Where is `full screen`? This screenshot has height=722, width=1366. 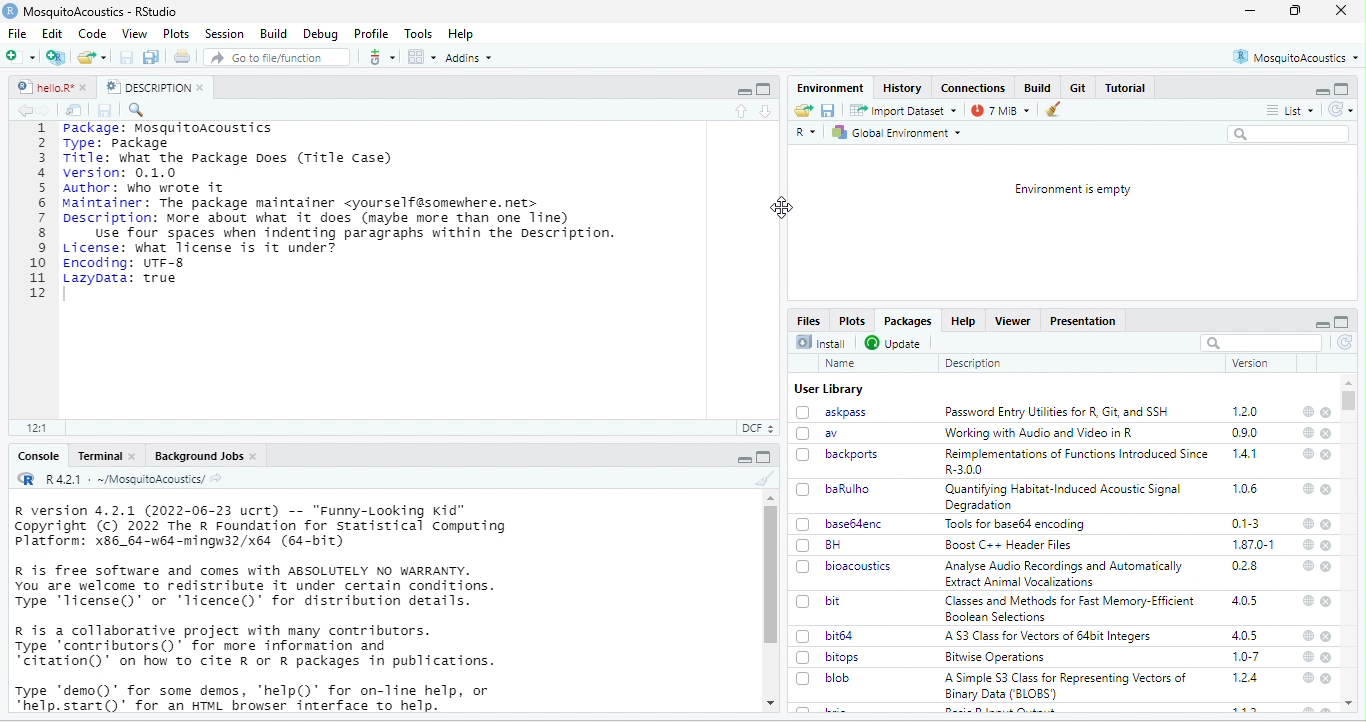
full screen is located at coordinates (1294, 10).